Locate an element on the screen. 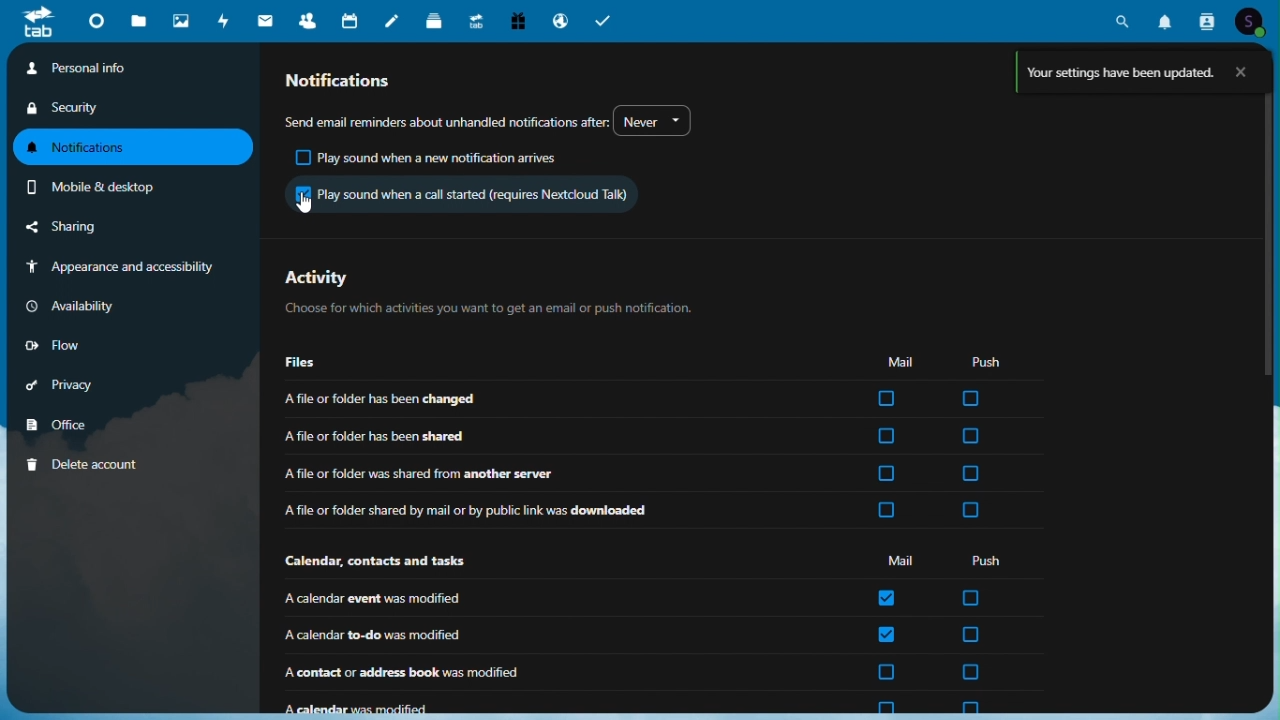 Image resolution: width=1280 pixels, height=720 pixels. Appearance and accessibility is located at coordinates (124, 268).